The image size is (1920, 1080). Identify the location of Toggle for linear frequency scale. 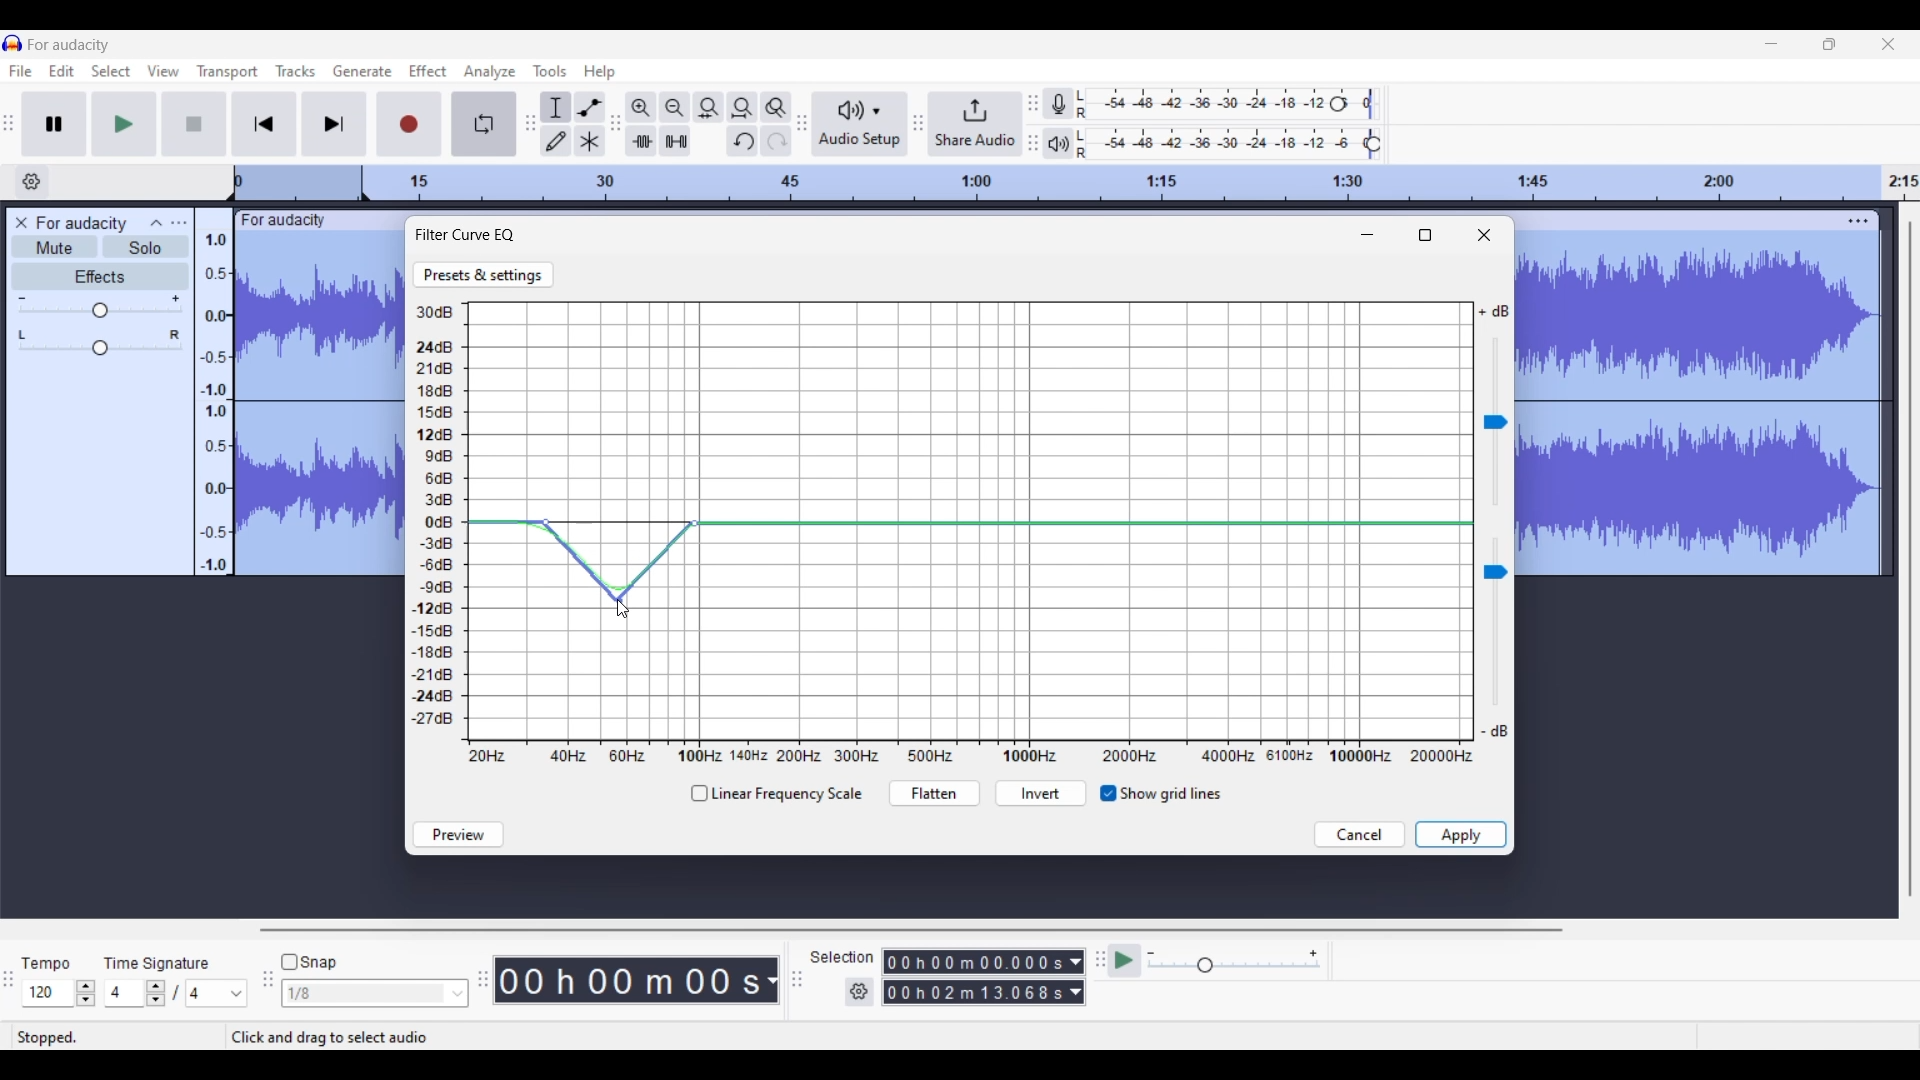
(775, 794).